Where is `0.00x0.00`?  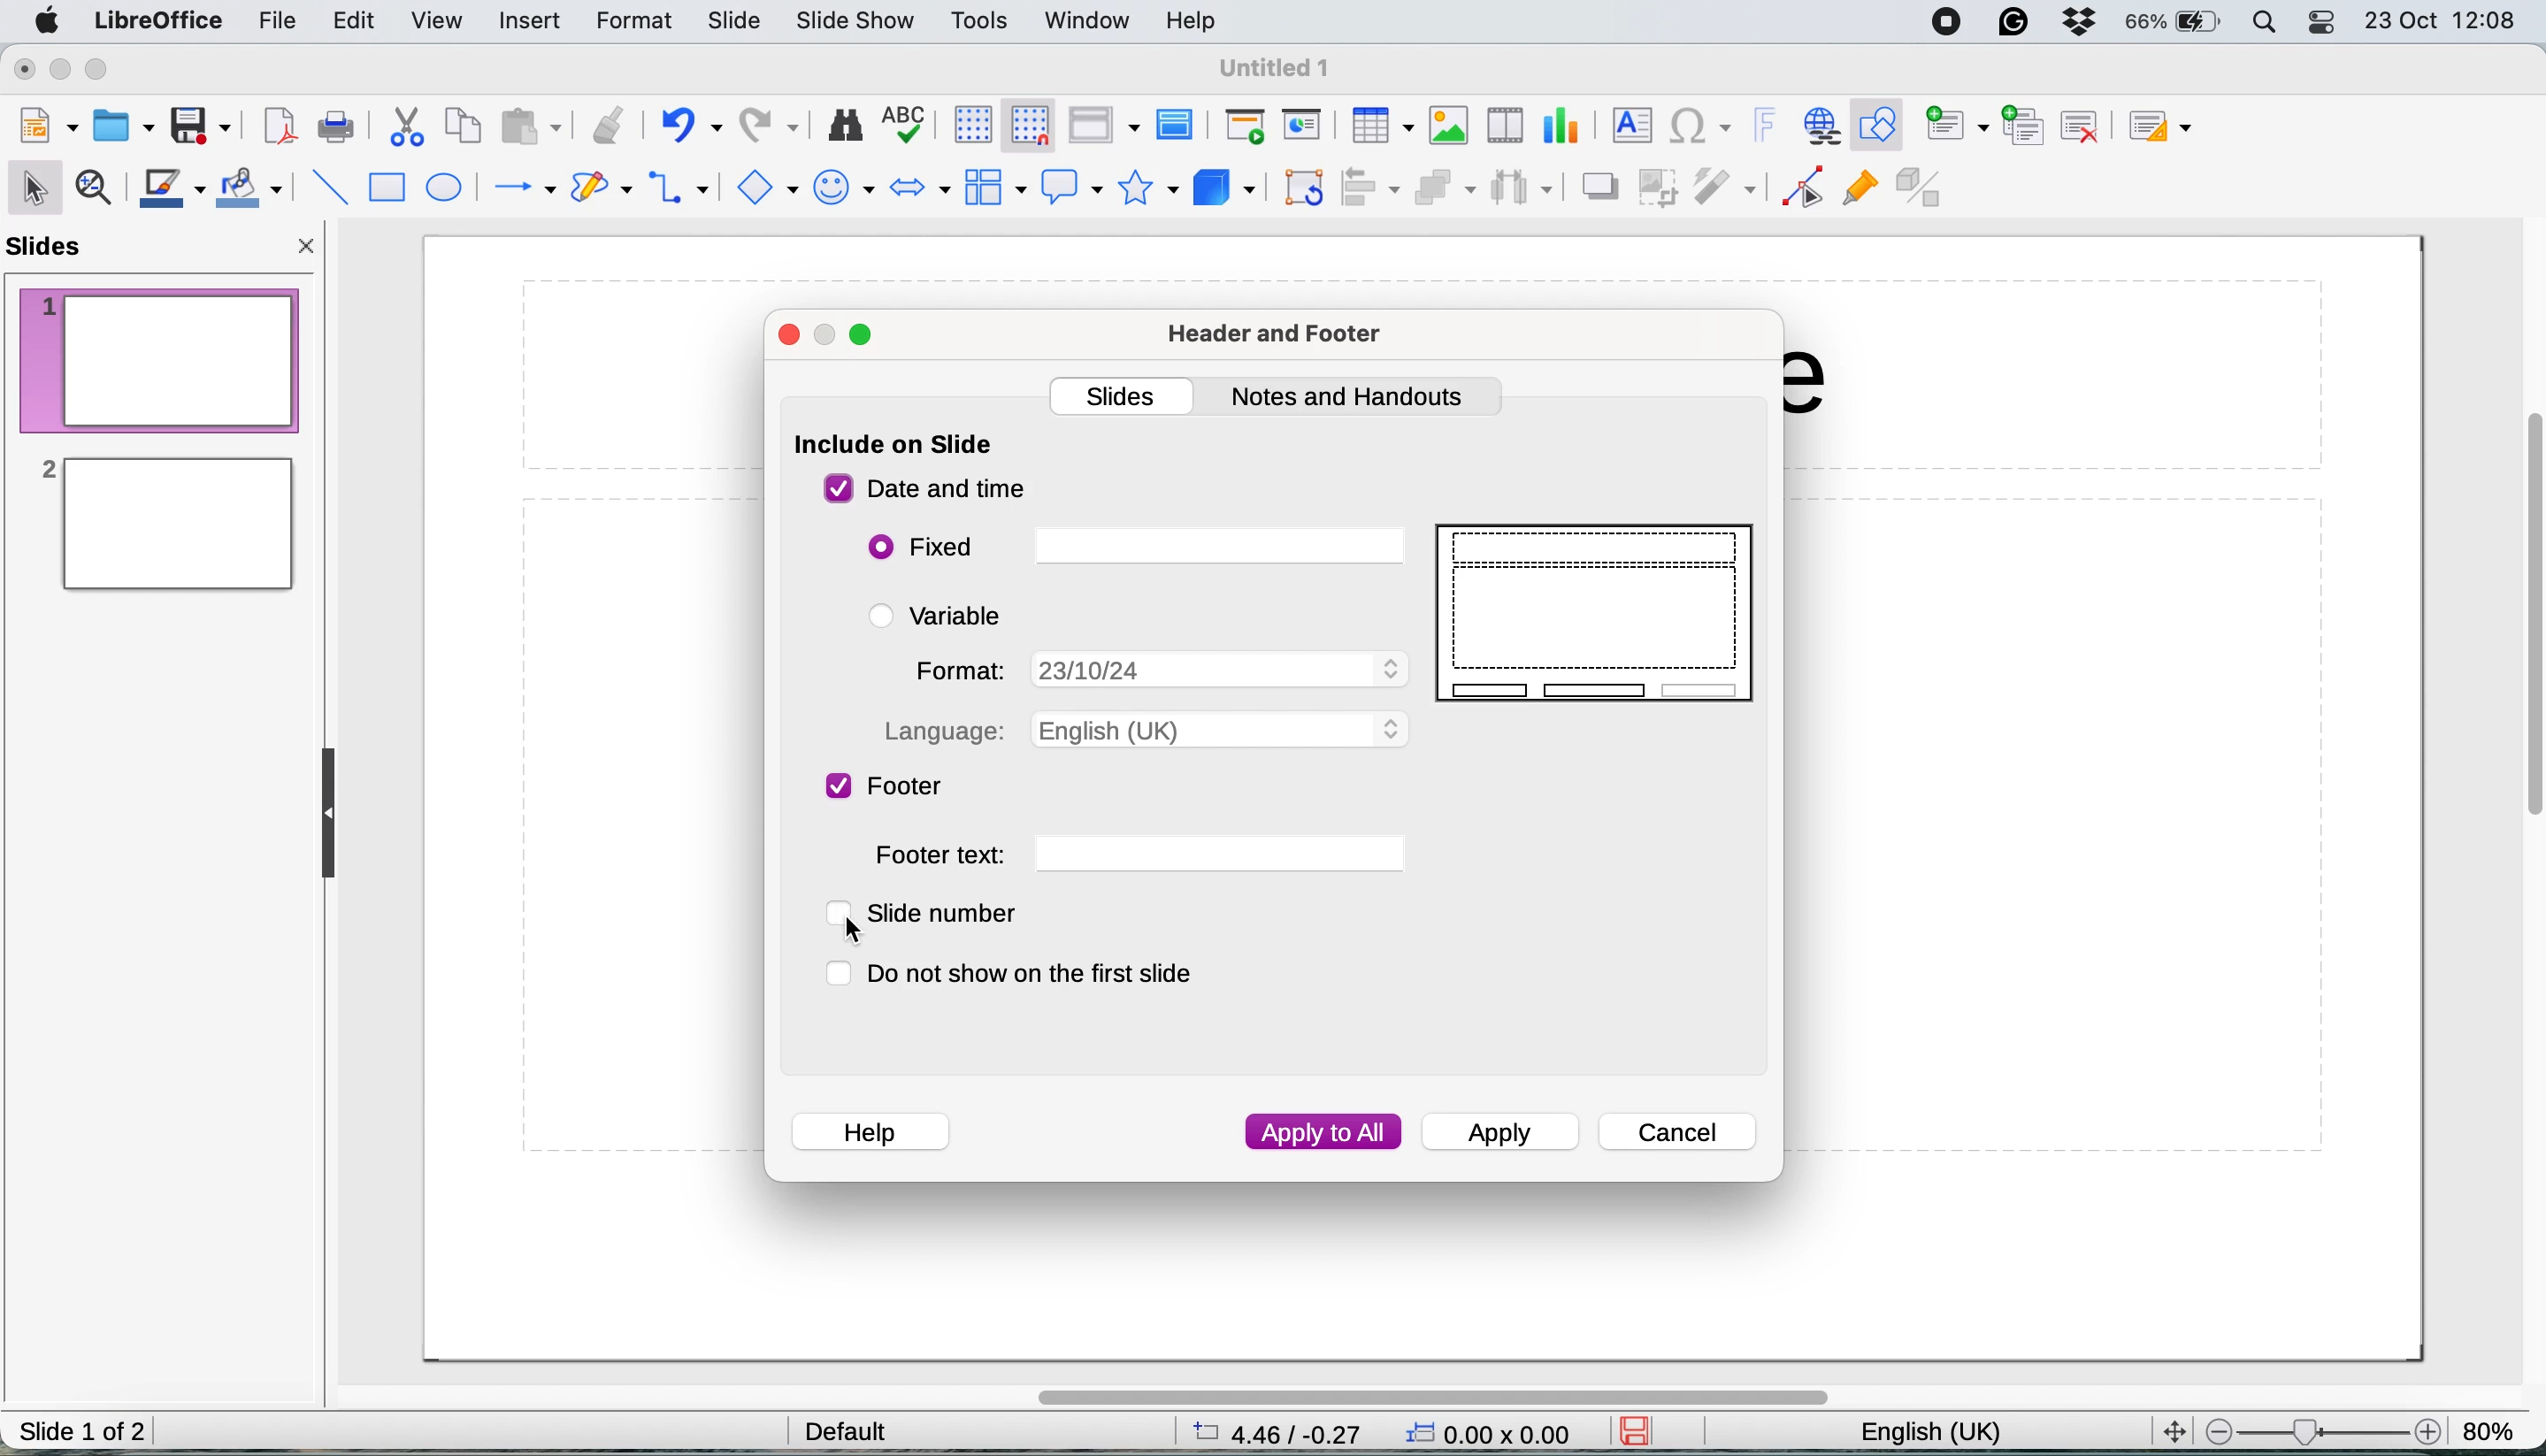 0.00x0.00 is located at coordinates (1492, 1437).